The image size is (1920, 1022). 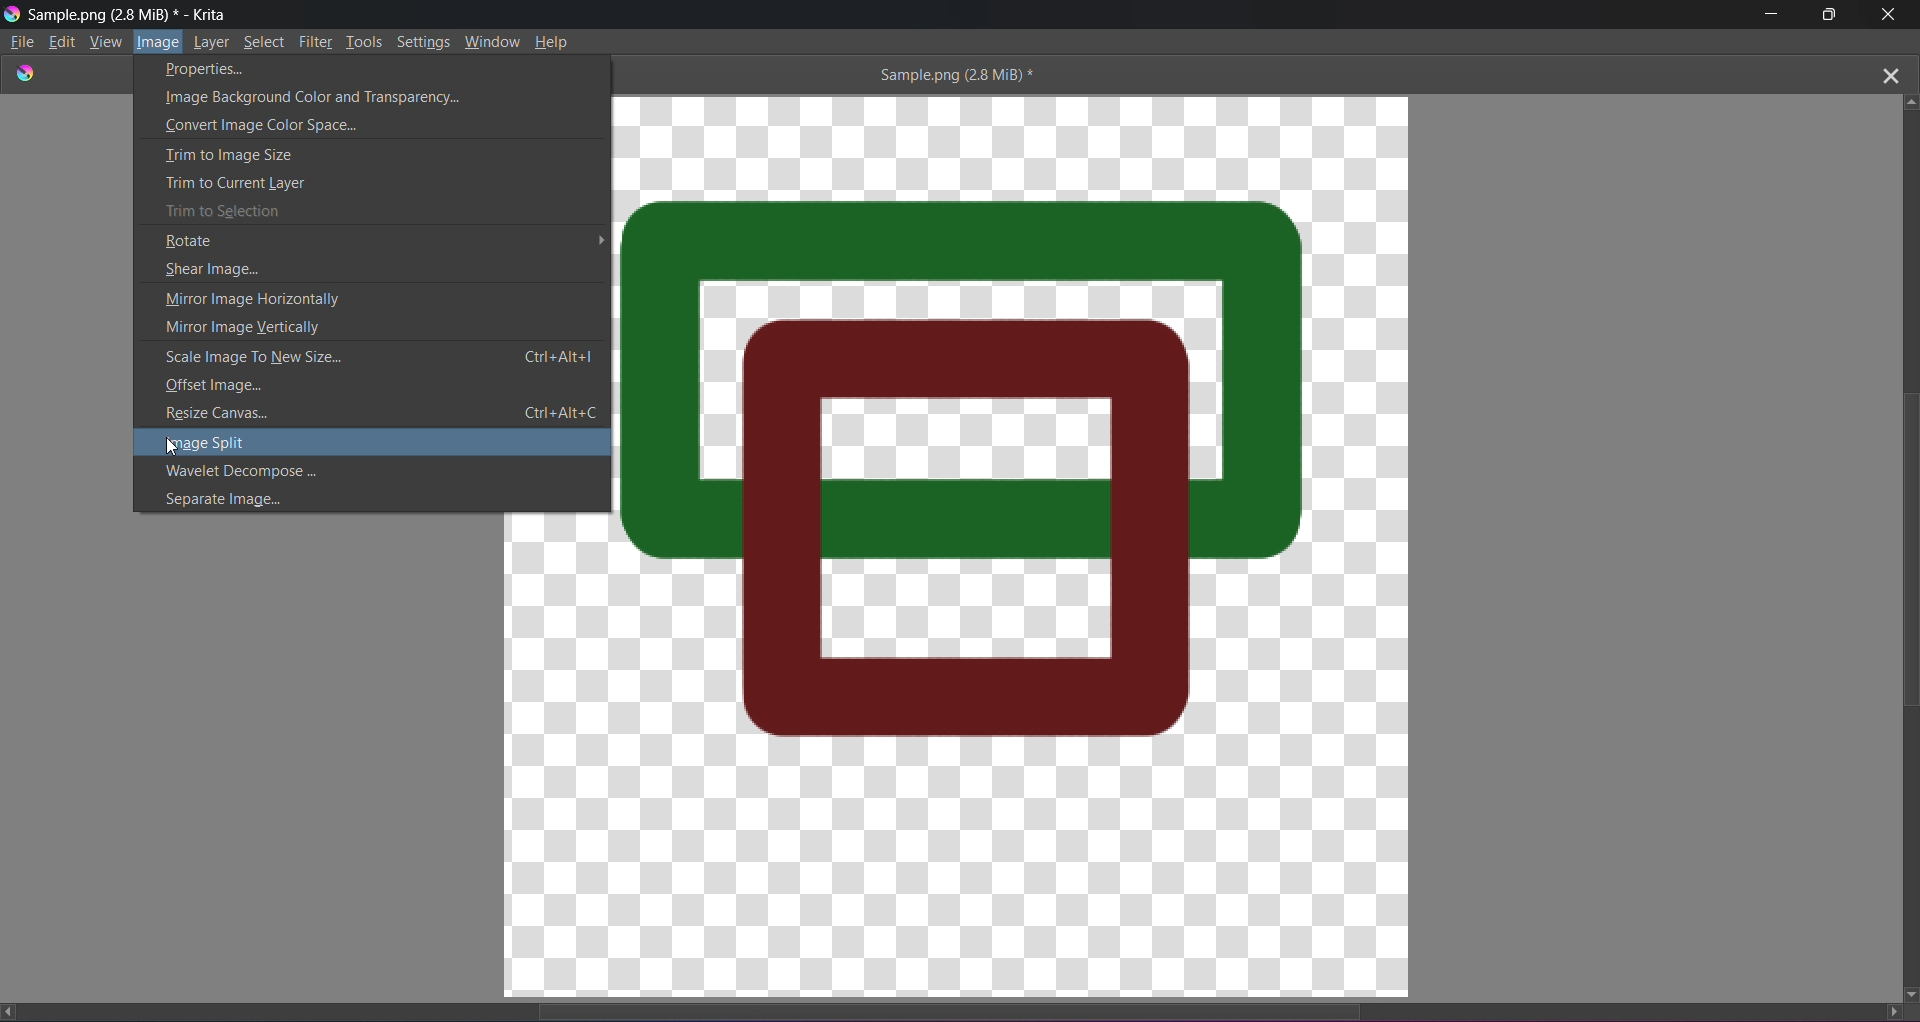 I want to click on Scroll left, so click(x=13, y=1011).